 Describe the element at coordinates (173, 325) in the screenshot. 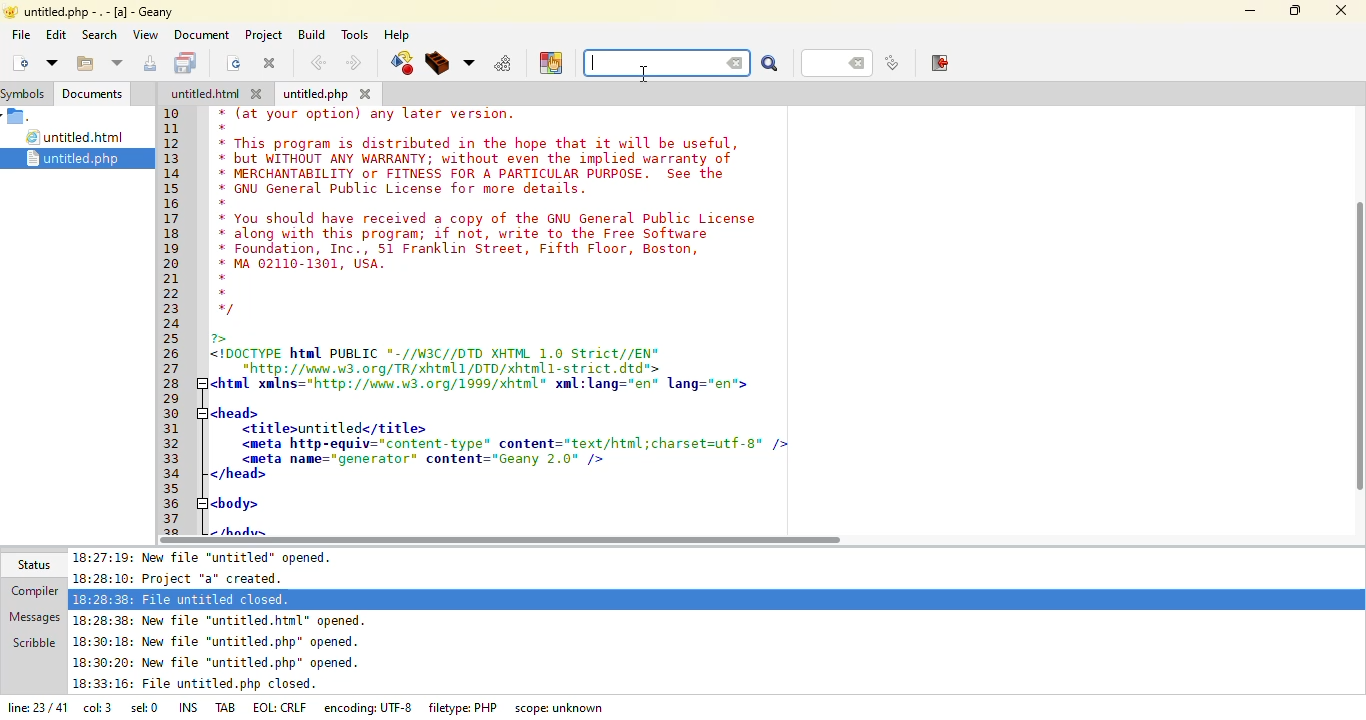

I see `24` at that location.